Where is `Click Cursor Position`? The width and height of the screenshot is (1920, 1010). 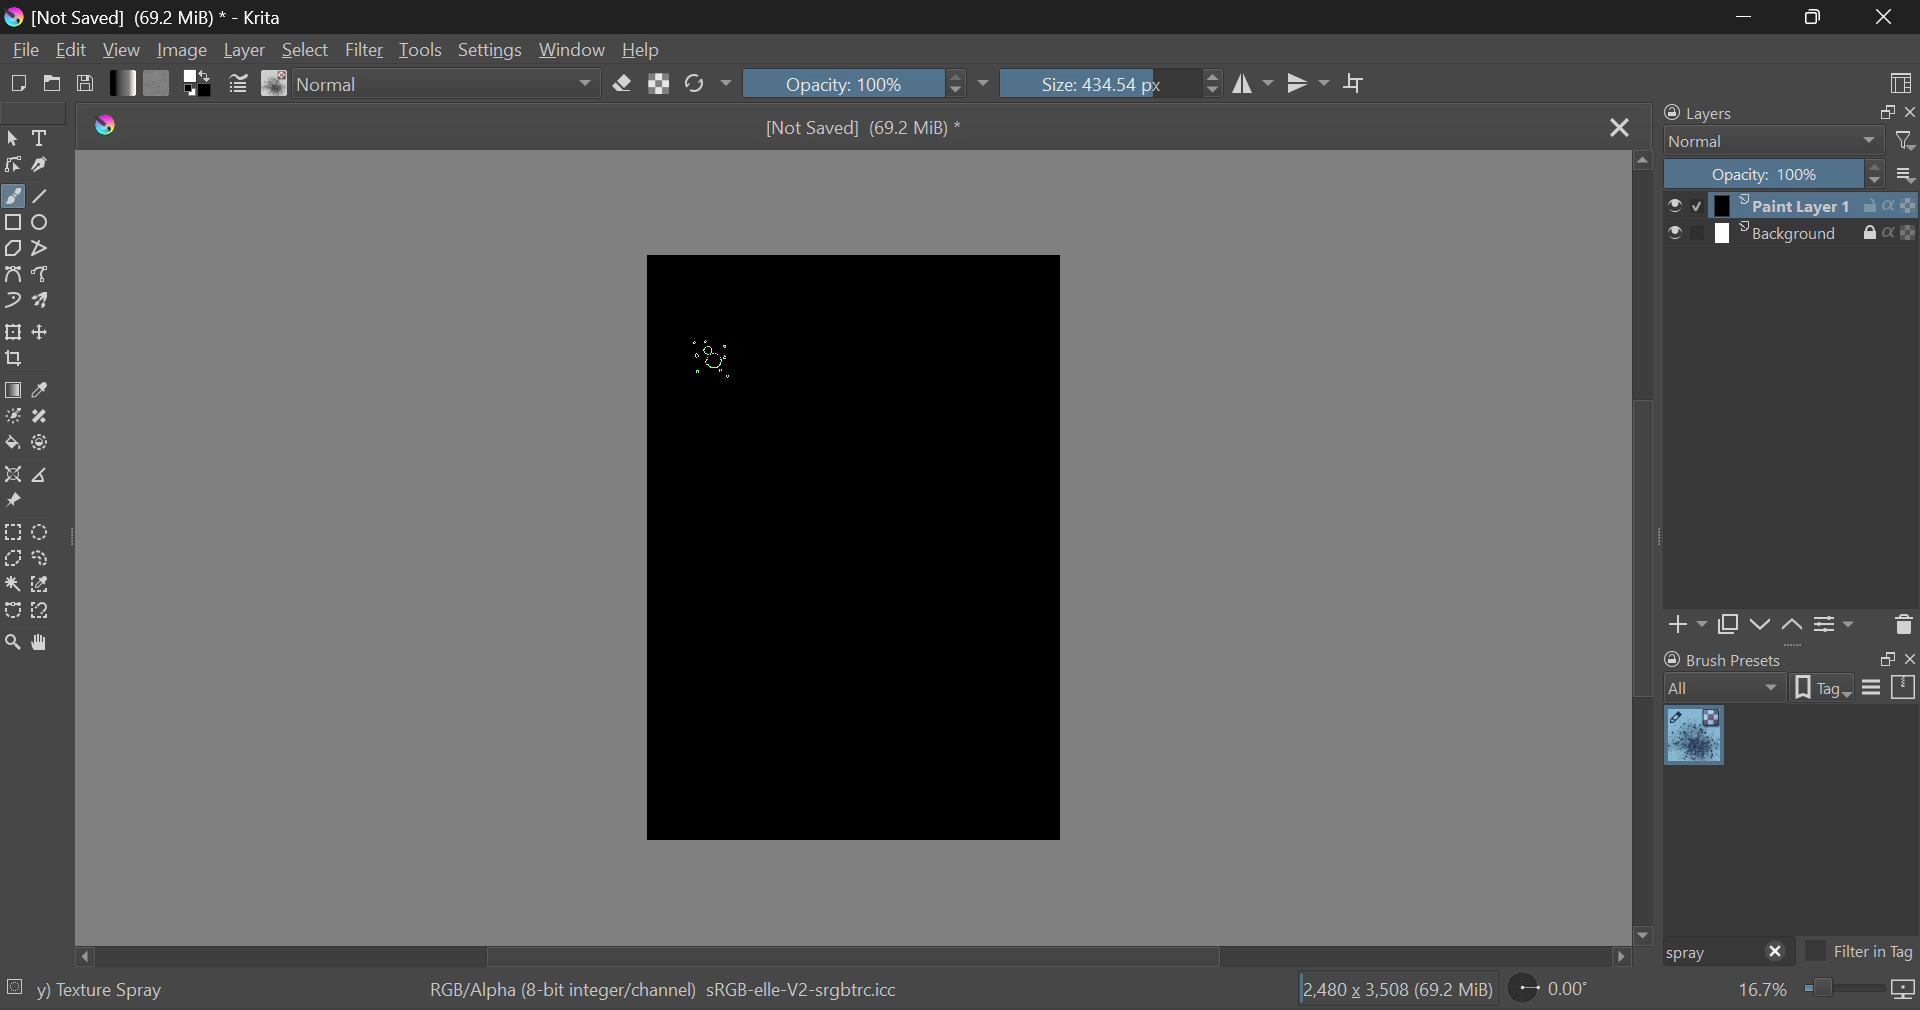
Click Cursor Position is located at coordinates (710, 354).